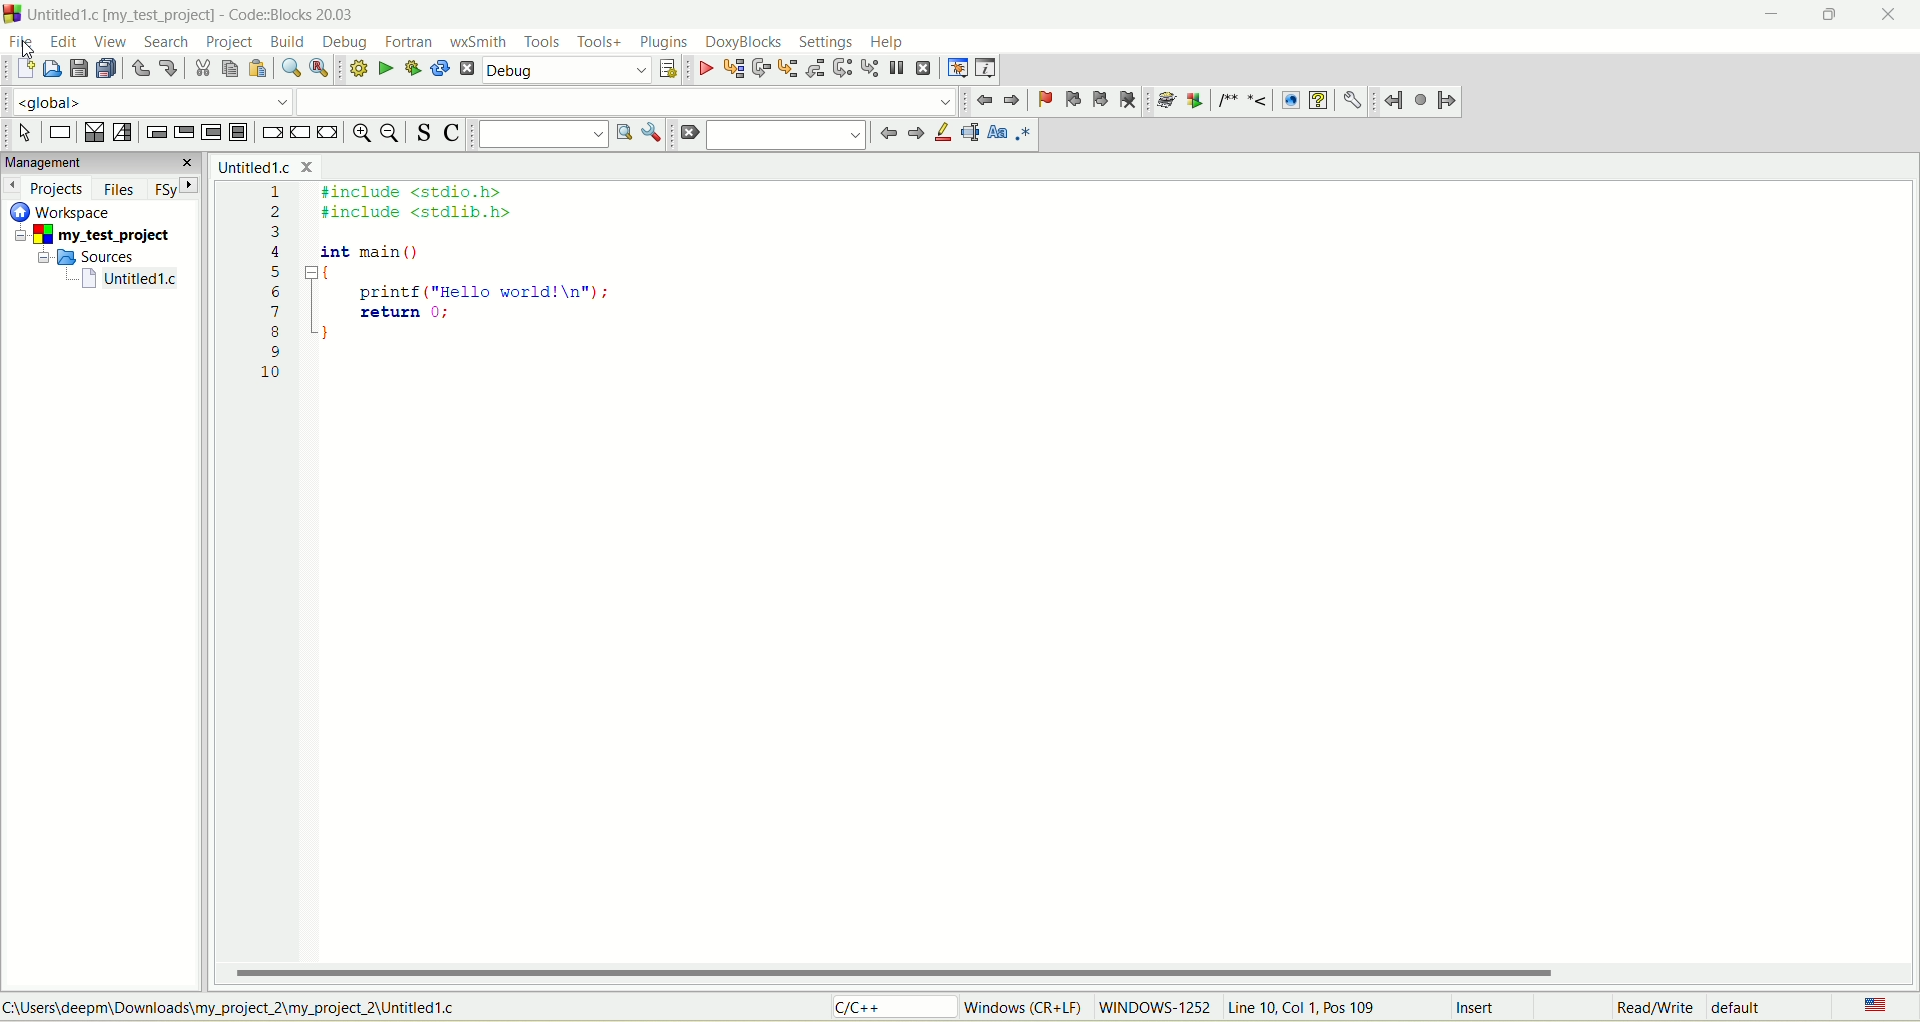  Describe the element at coordinates (58, 133) in the screenshot. I see `instruction` at that location.